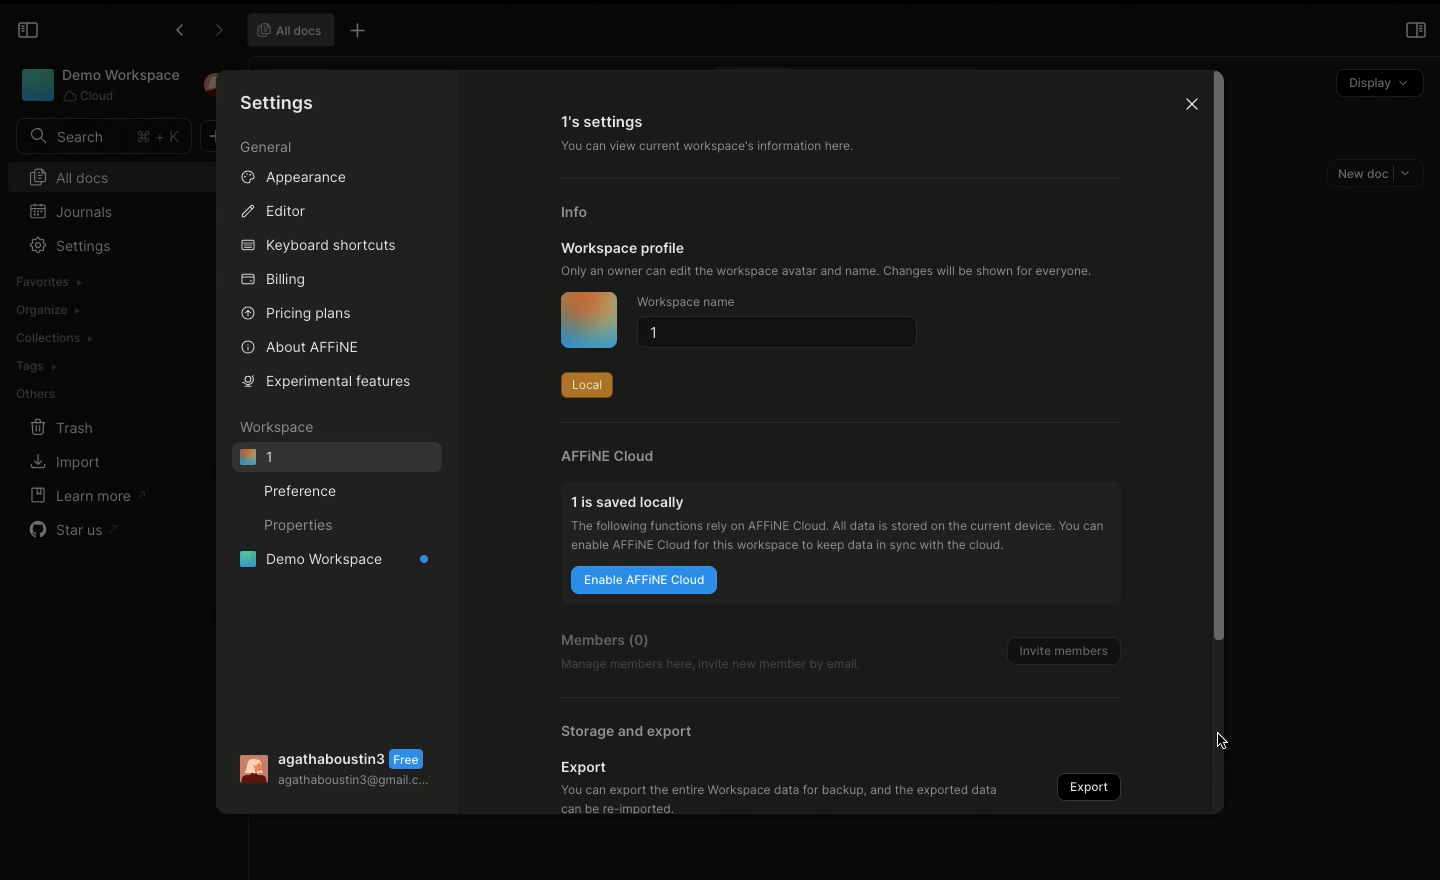 The width and height of the screenshot is (1440, 880). I want to click on Collections, so click(53, 338).